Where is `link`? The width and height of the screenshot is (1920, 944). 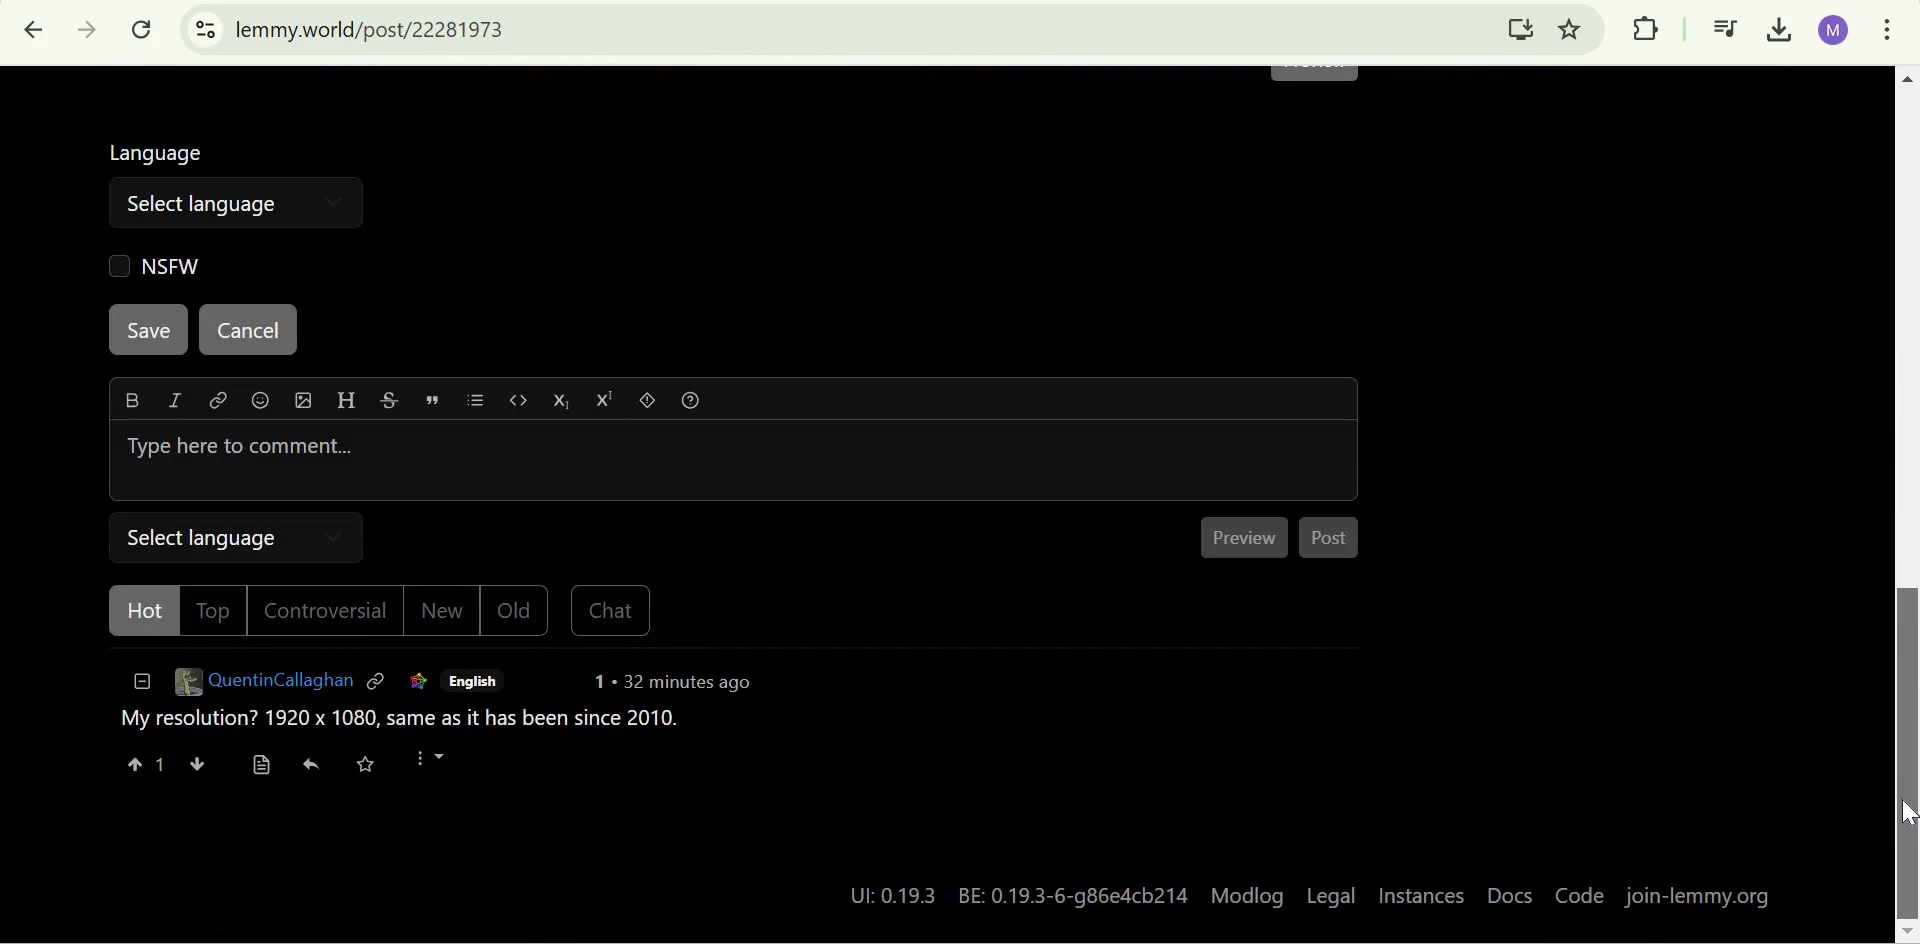
link is located at coordinates (378, 684).